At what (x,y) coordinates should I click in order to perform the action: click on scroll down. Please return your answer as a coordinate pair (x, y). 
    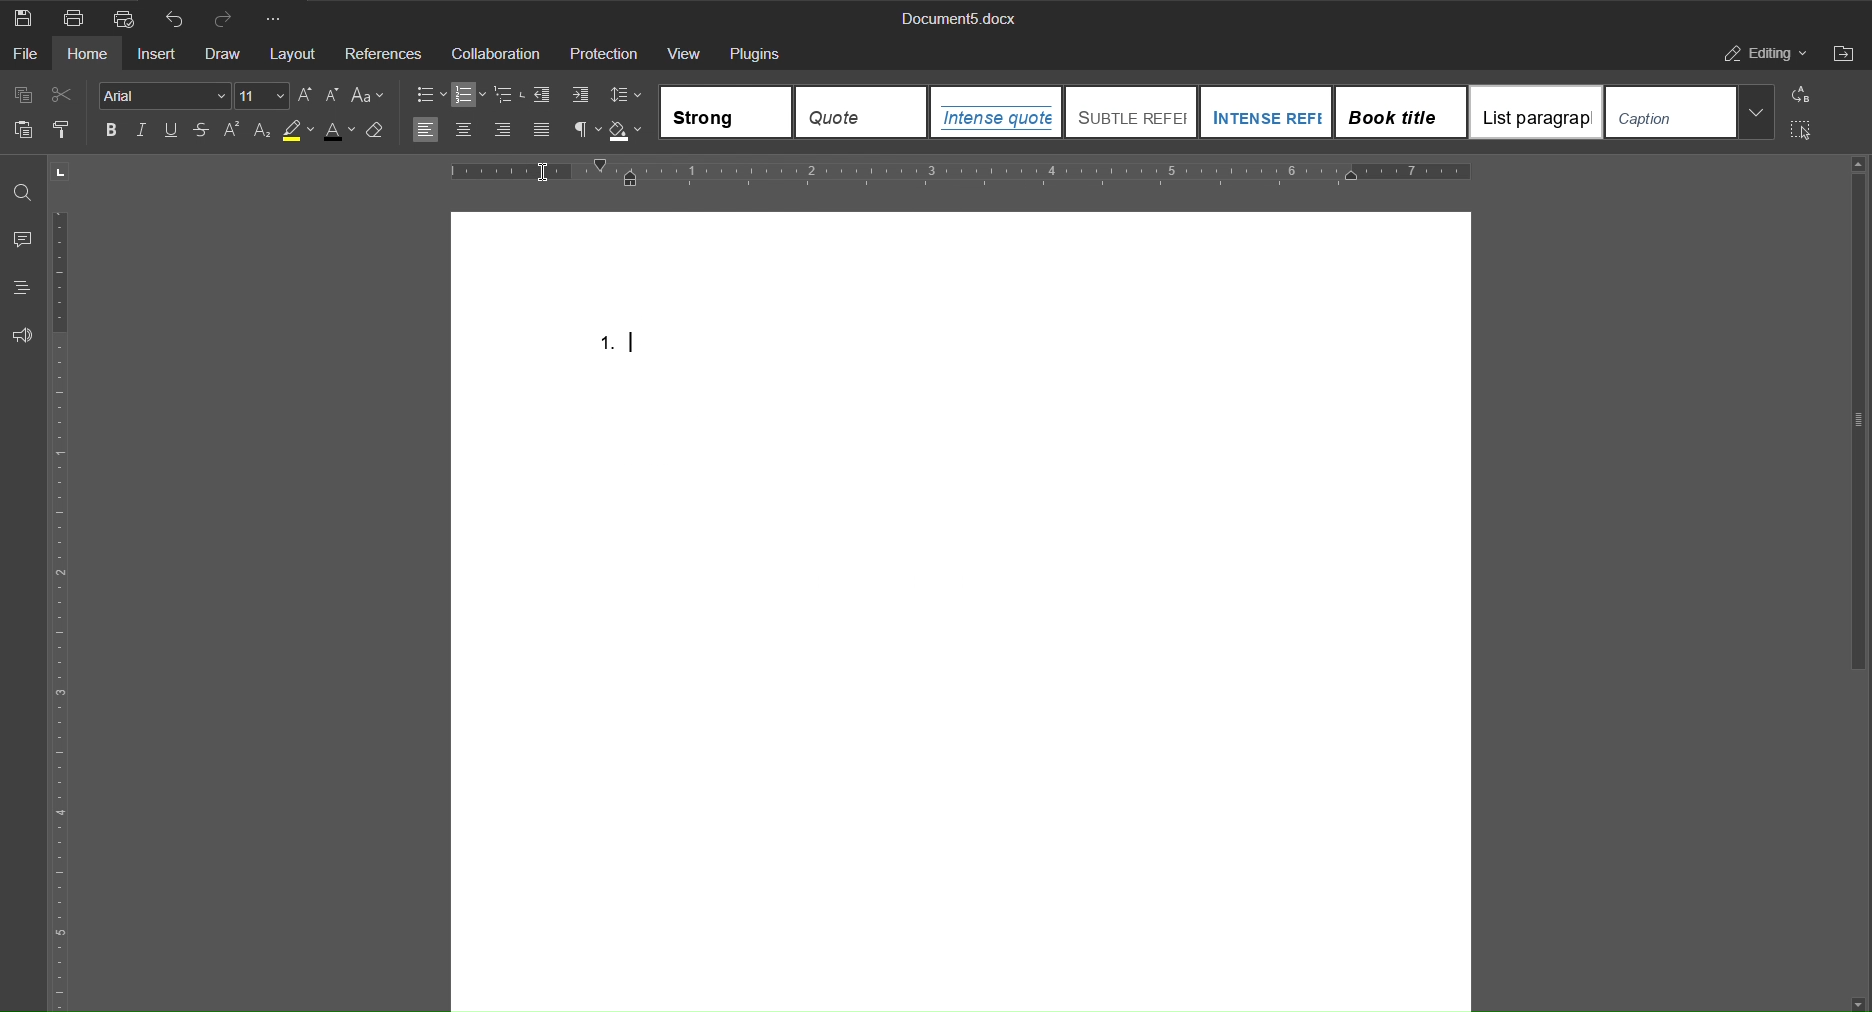
    Looking at the image, I should click on (1856, 1003).